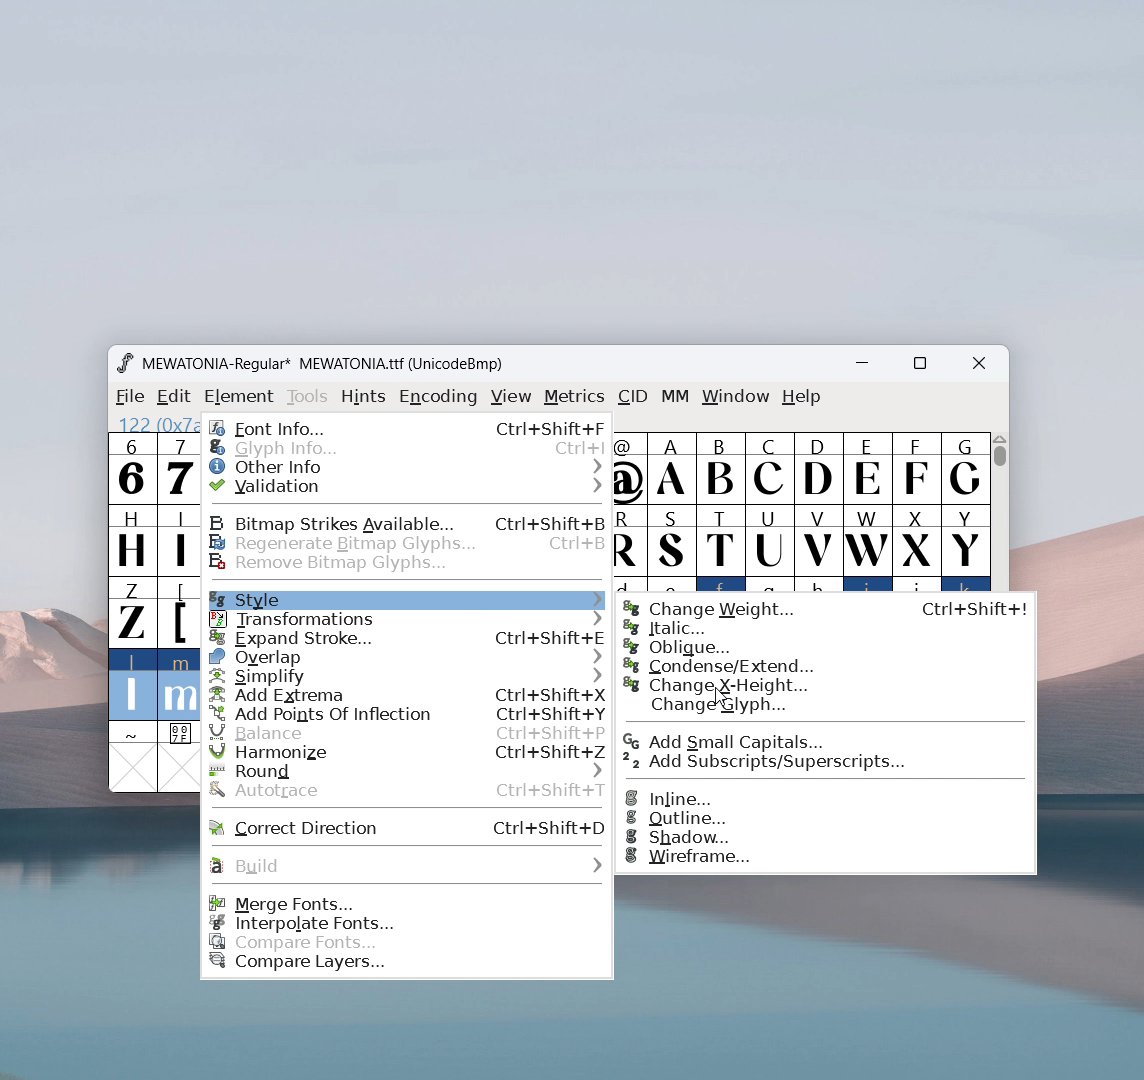 The width and height of the screenshot is (1144, 1080). Describe the element at coordinates (965, 468) in the screenshot. I see `G` at that location.